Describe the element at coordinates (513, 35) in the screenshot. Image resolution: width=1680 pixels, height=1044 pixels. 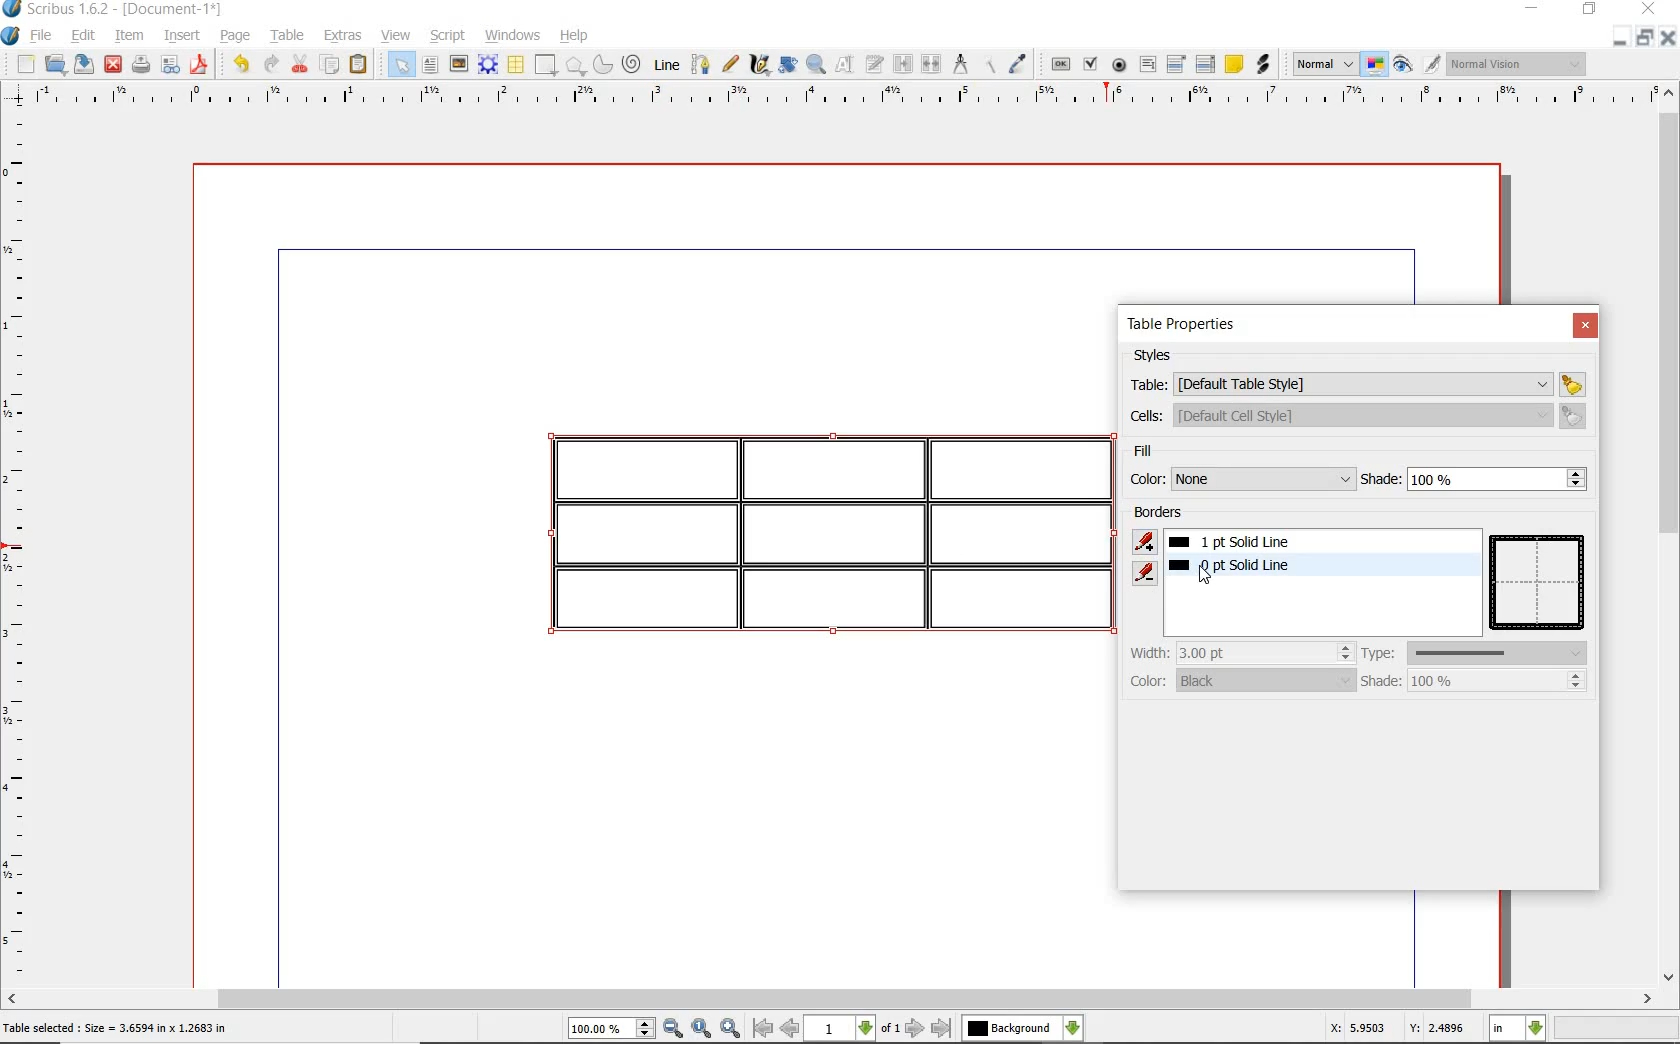
I see `windows` at that location.